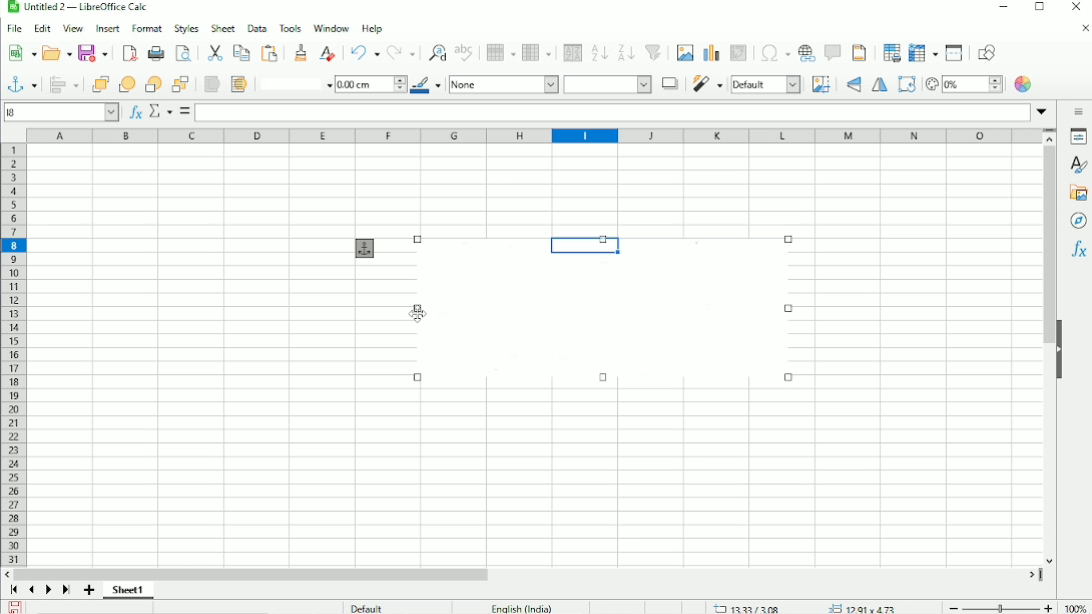  Describe the element at coordinates (148, 29) in the screenshot. I see `Format` at that location.